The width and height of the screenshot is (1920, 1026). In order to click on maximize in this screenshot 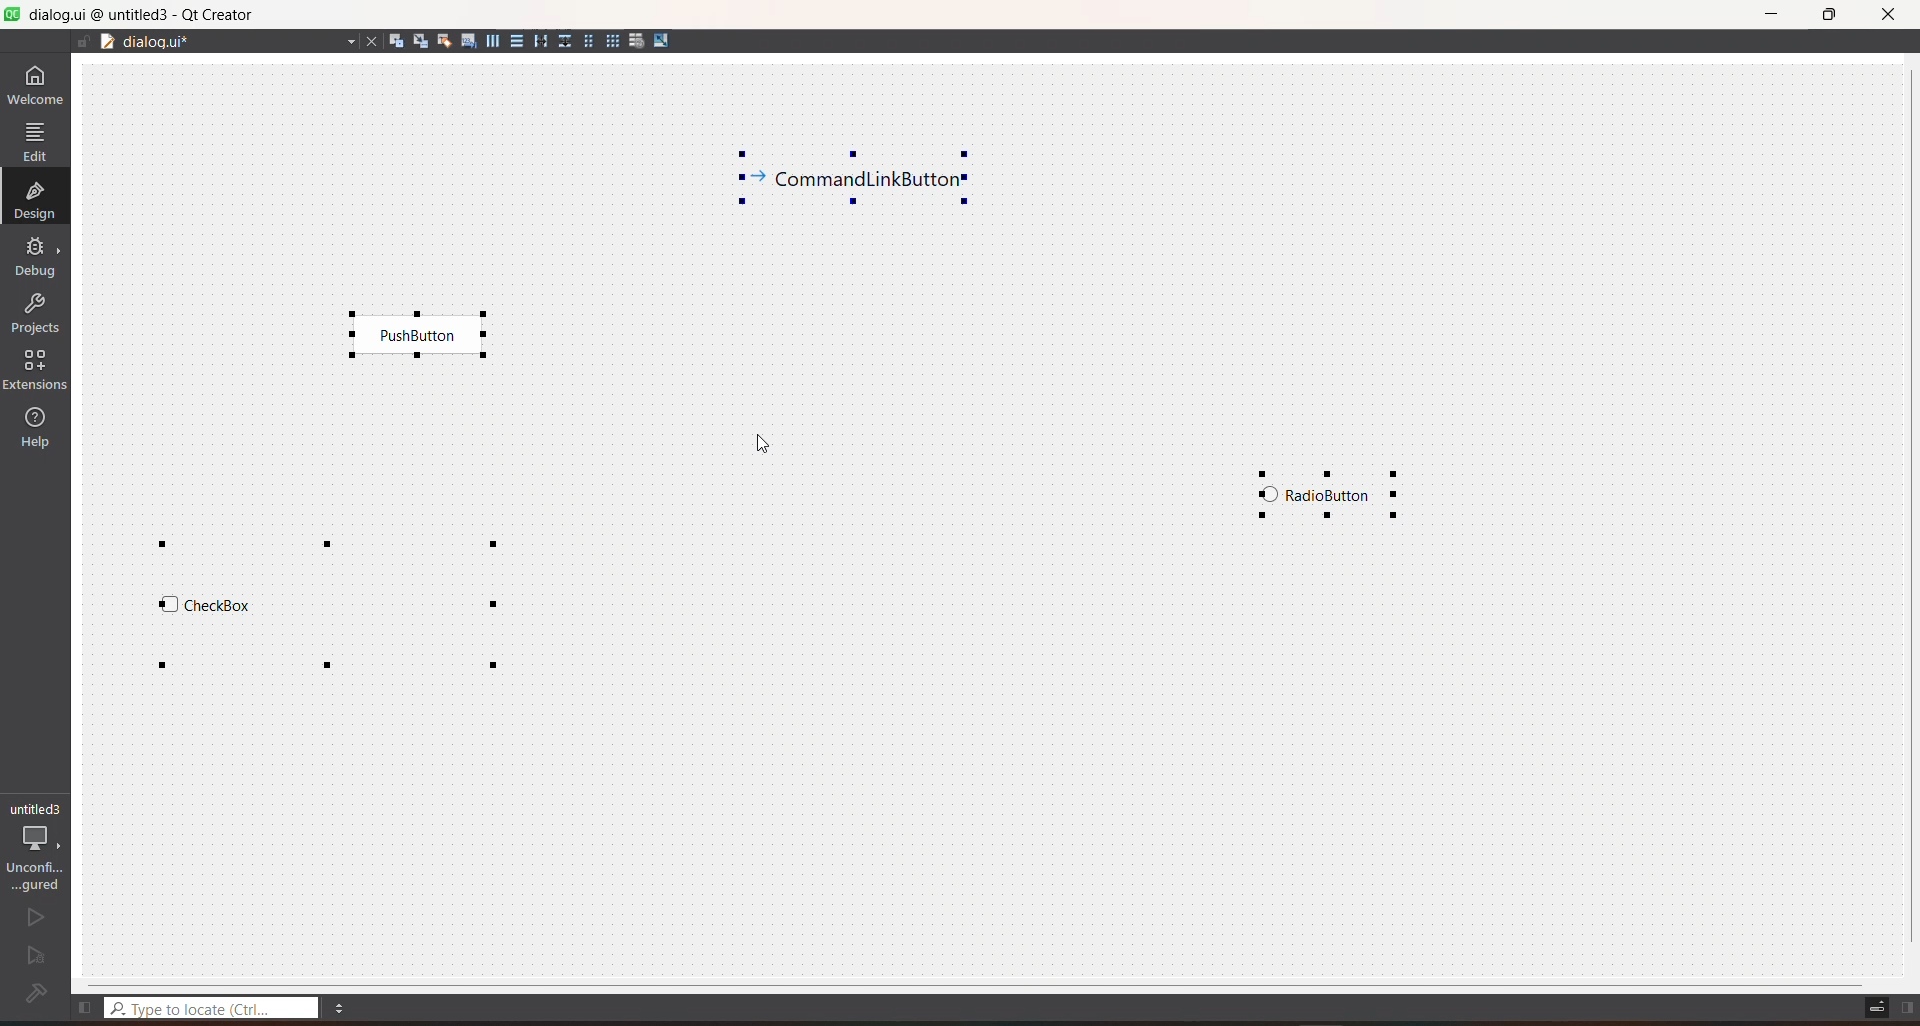, I will do `click(1830, 19)`.